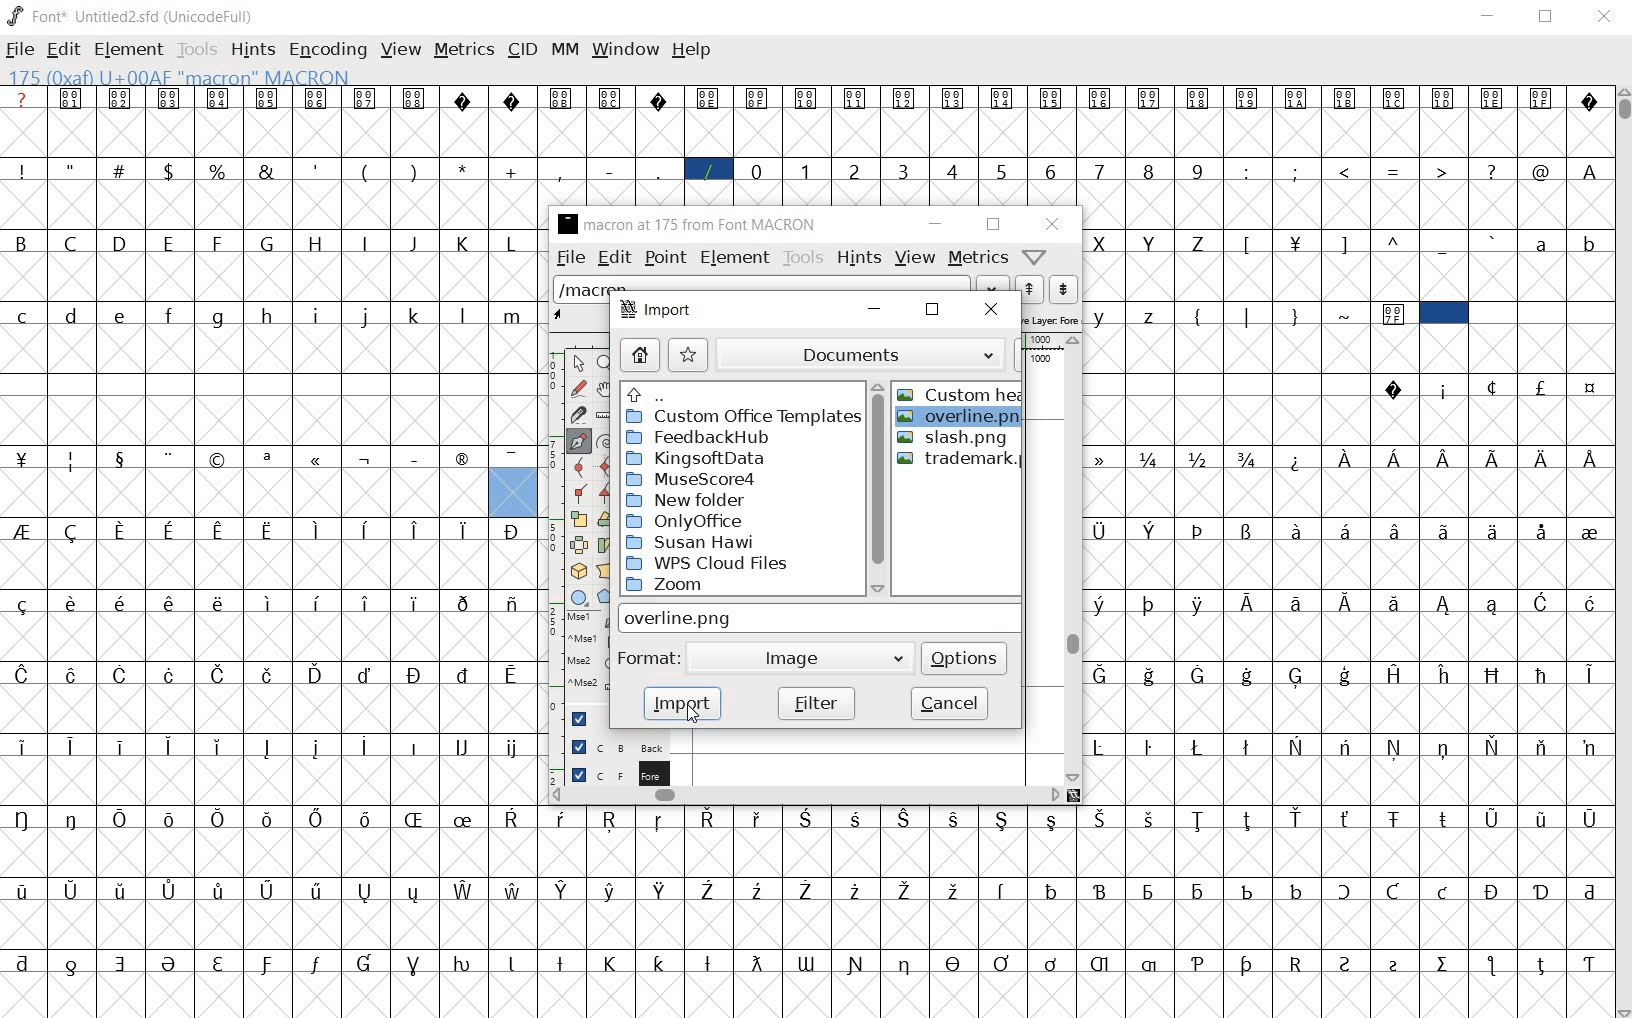 The width and height of the screenshot is (1632, 1018). What do you see at coordinates (1540, 97) in the screenshot?
I see `Symbol` at bounding box center [1540, 97].